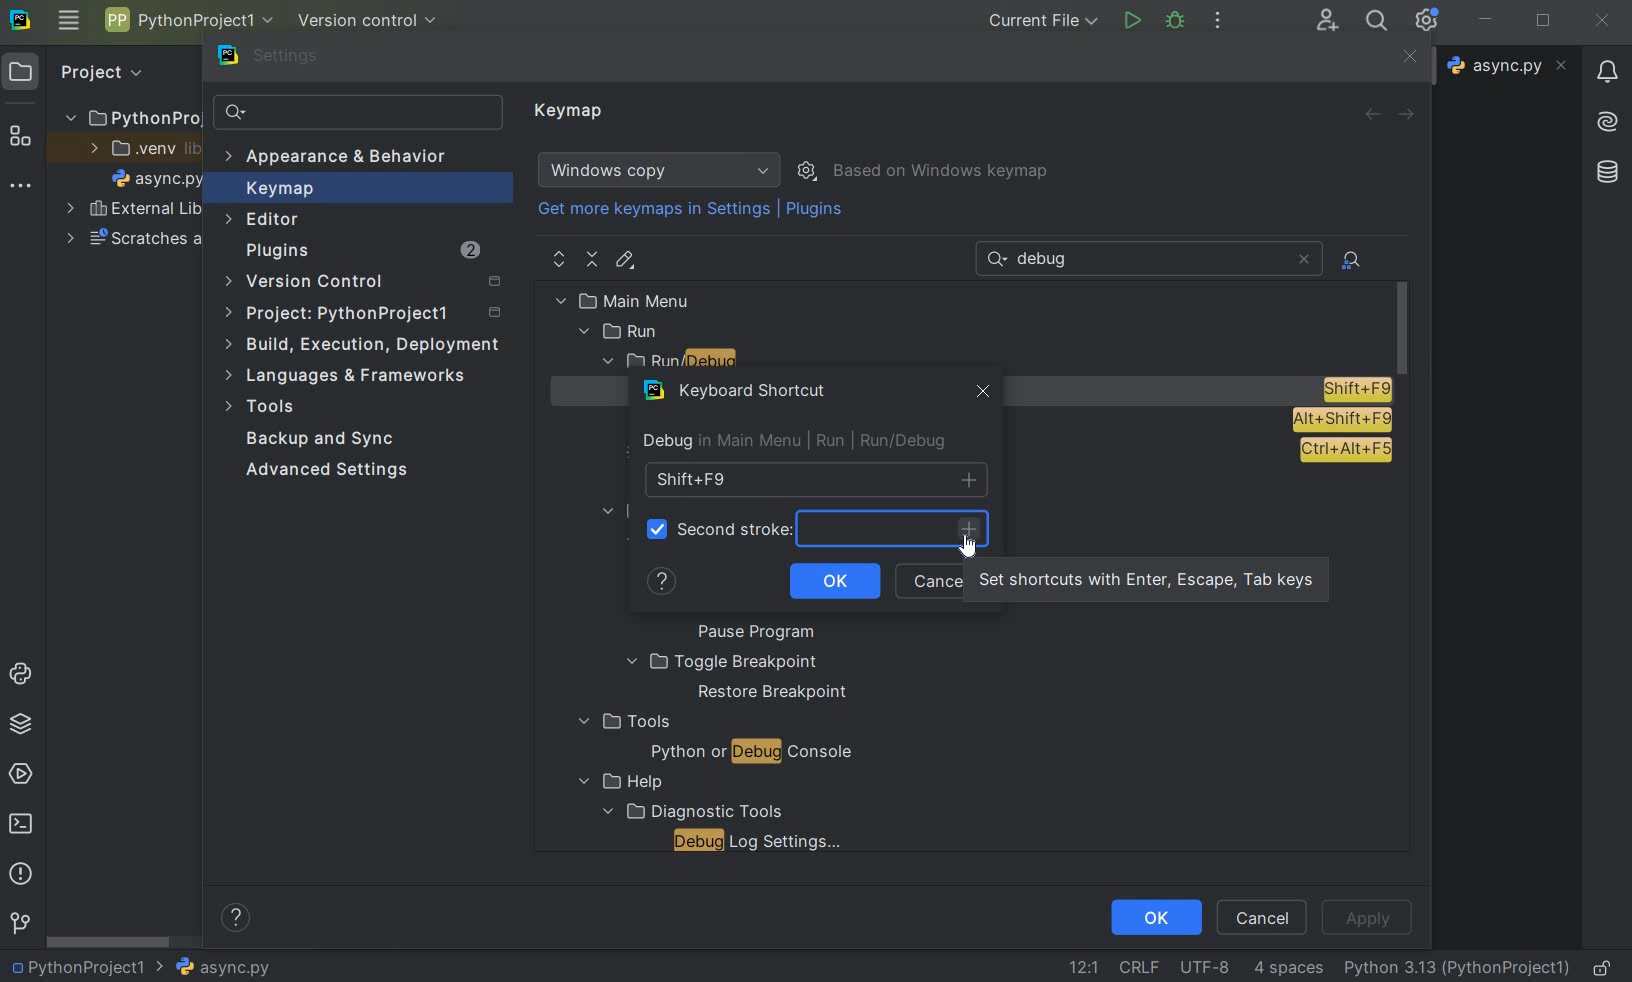  What do you see at coordinates (1083, 967) in the screenshot?
I see `go to line` at bounding box center [1083, 967].